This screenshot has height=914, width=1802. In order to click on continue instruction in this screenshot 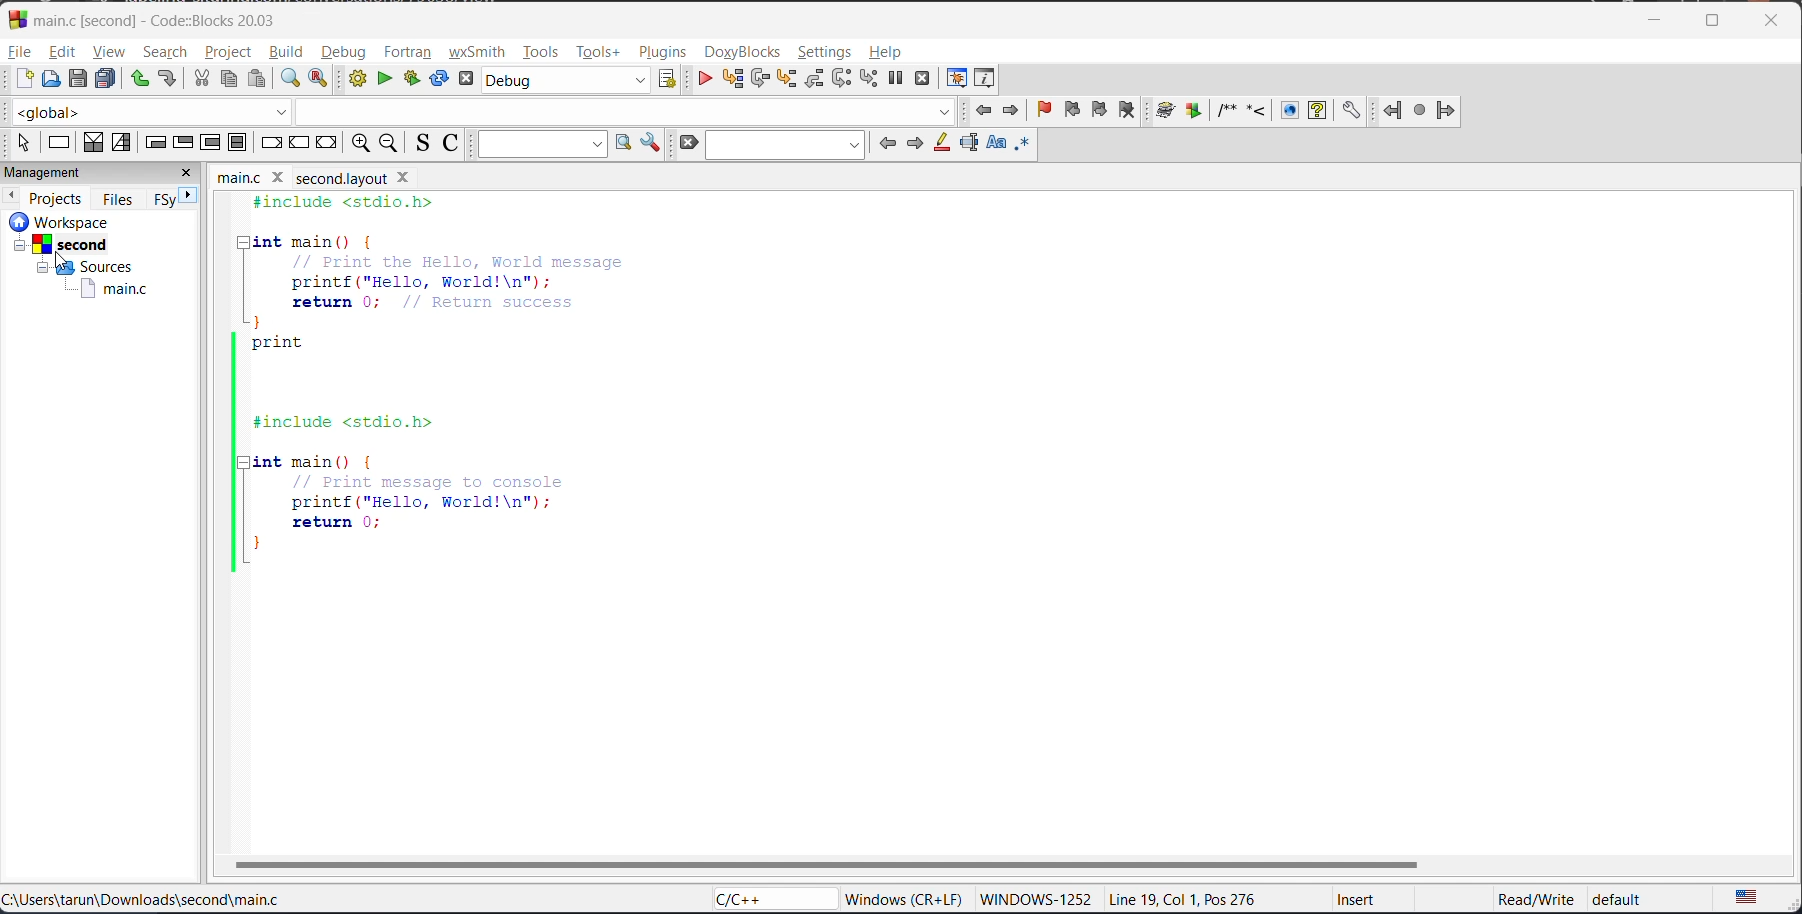, I will do `click(299, 142)`.